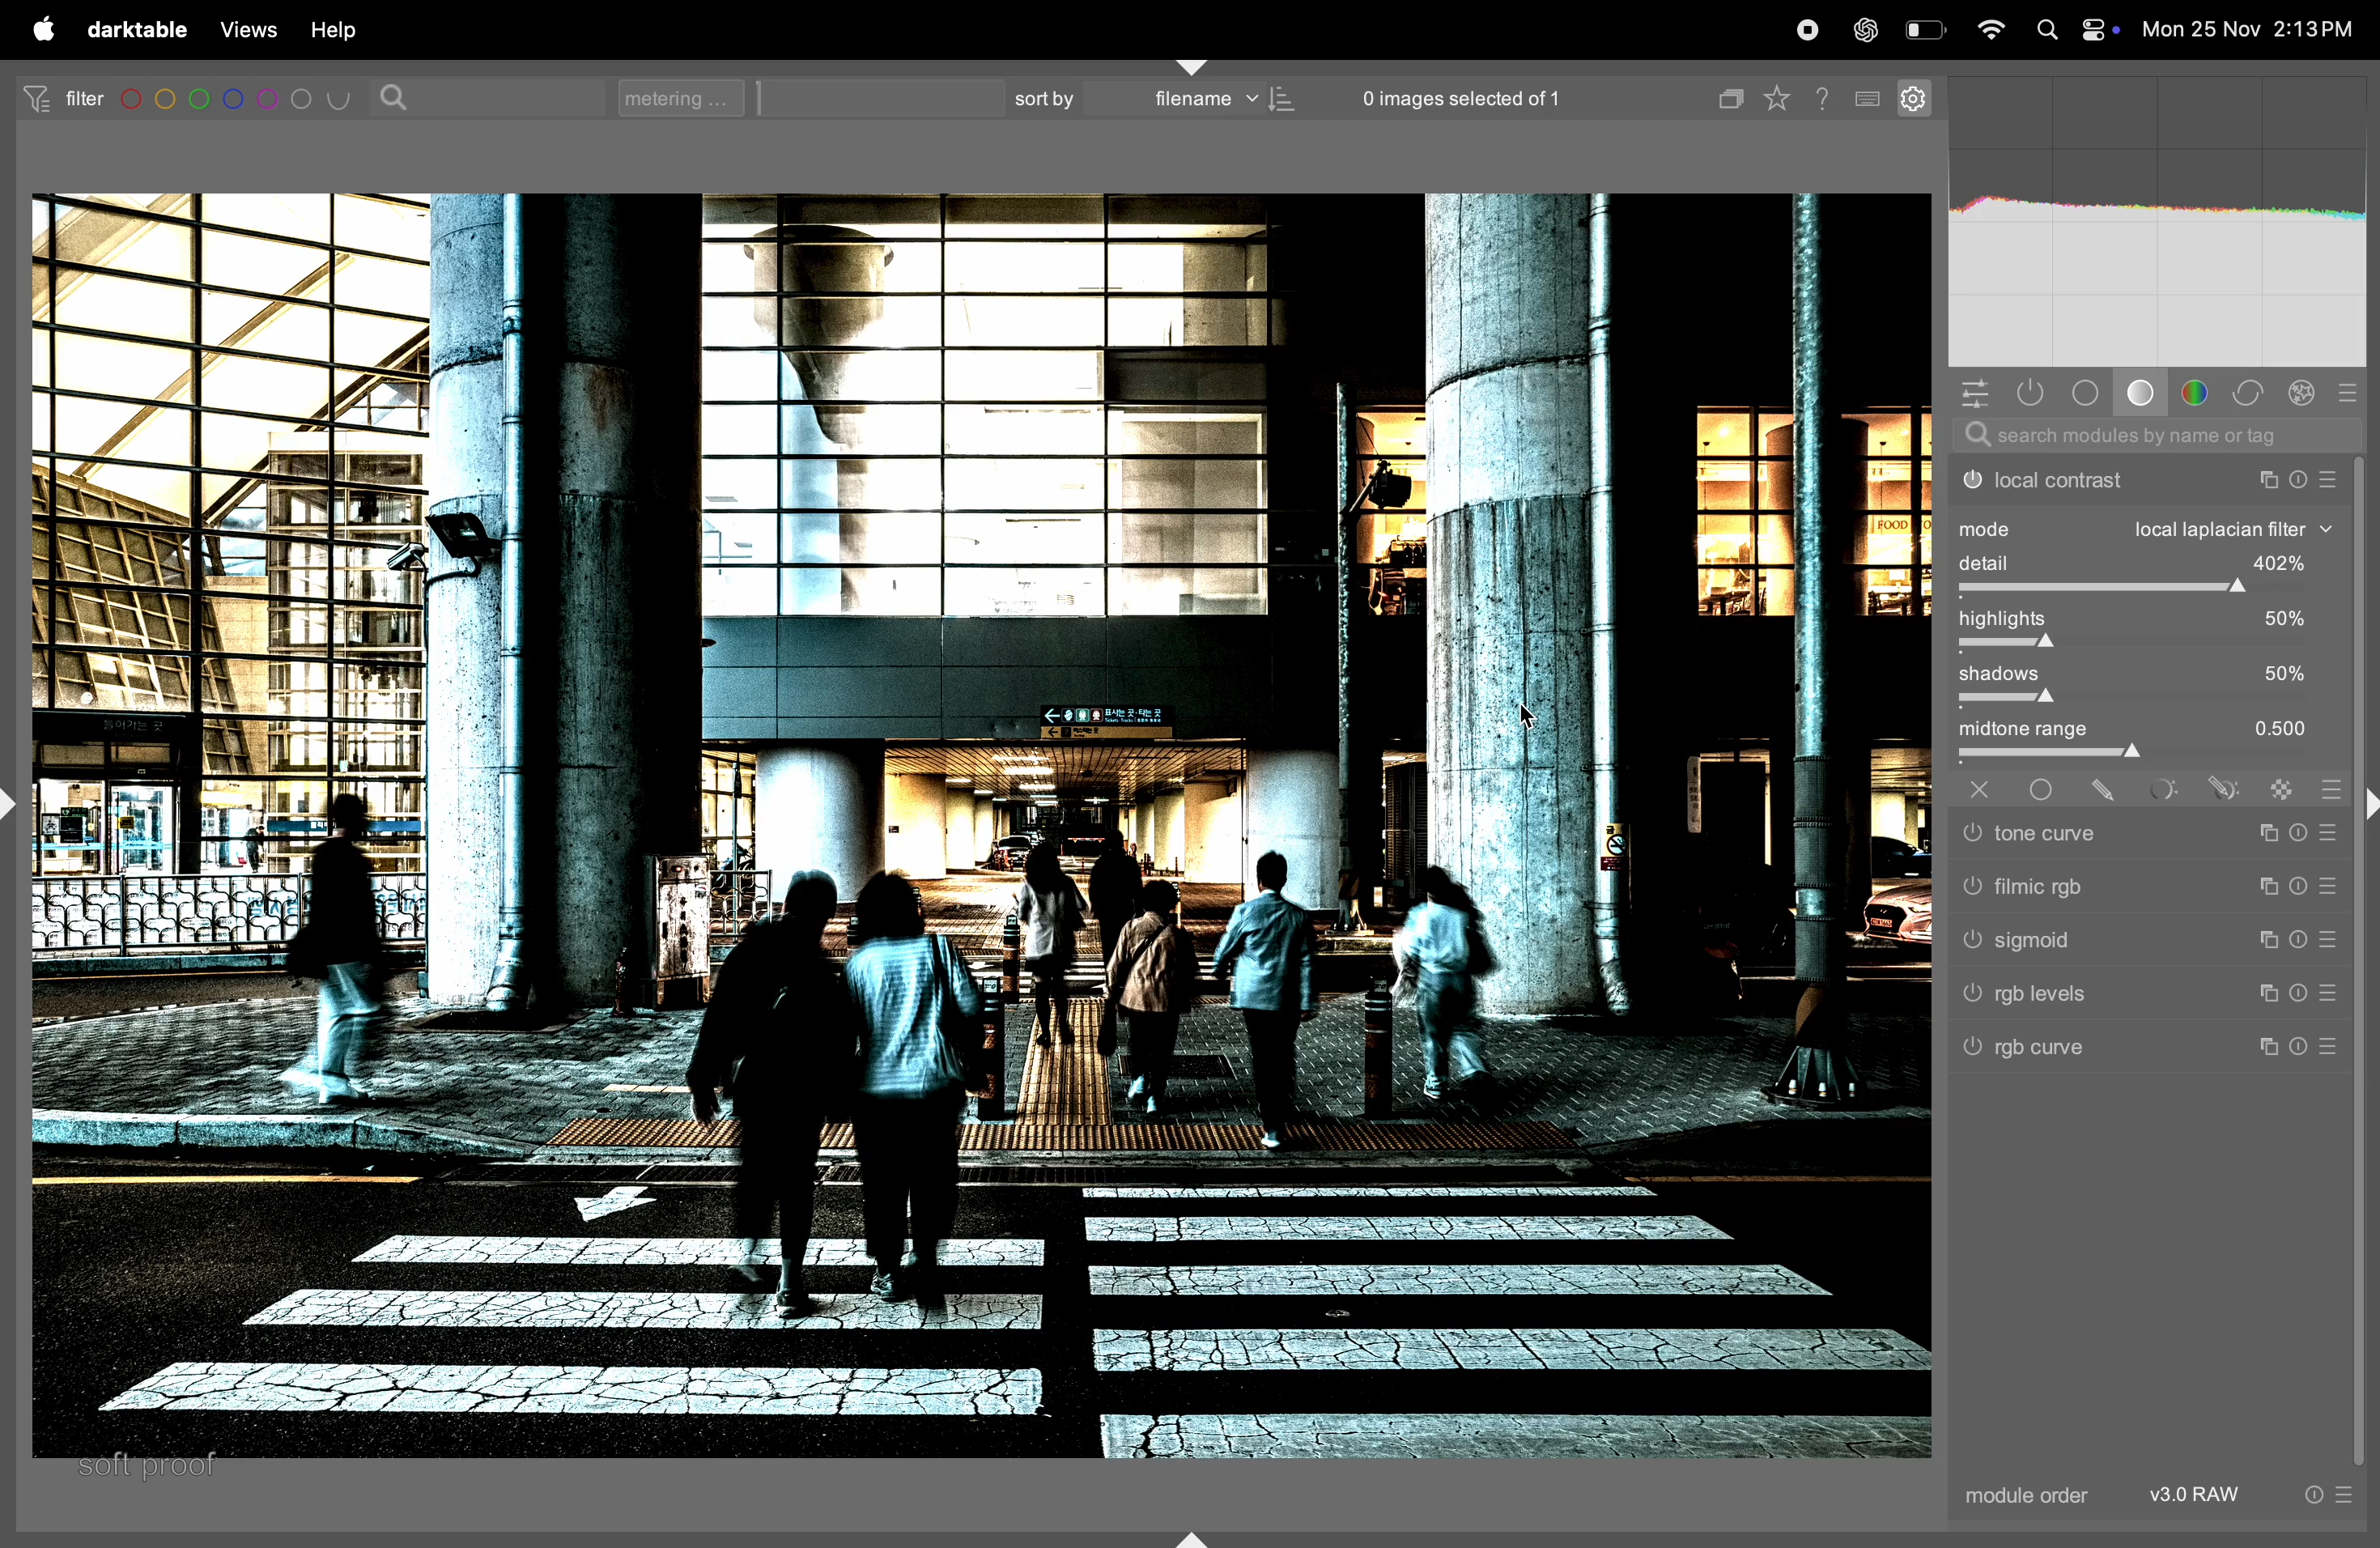 The image size is (2380, 1548). What do you see at coordinates (2135, 1052) in the screenshot?
I see `rgb curve` at bounding box center [2135, 1052].